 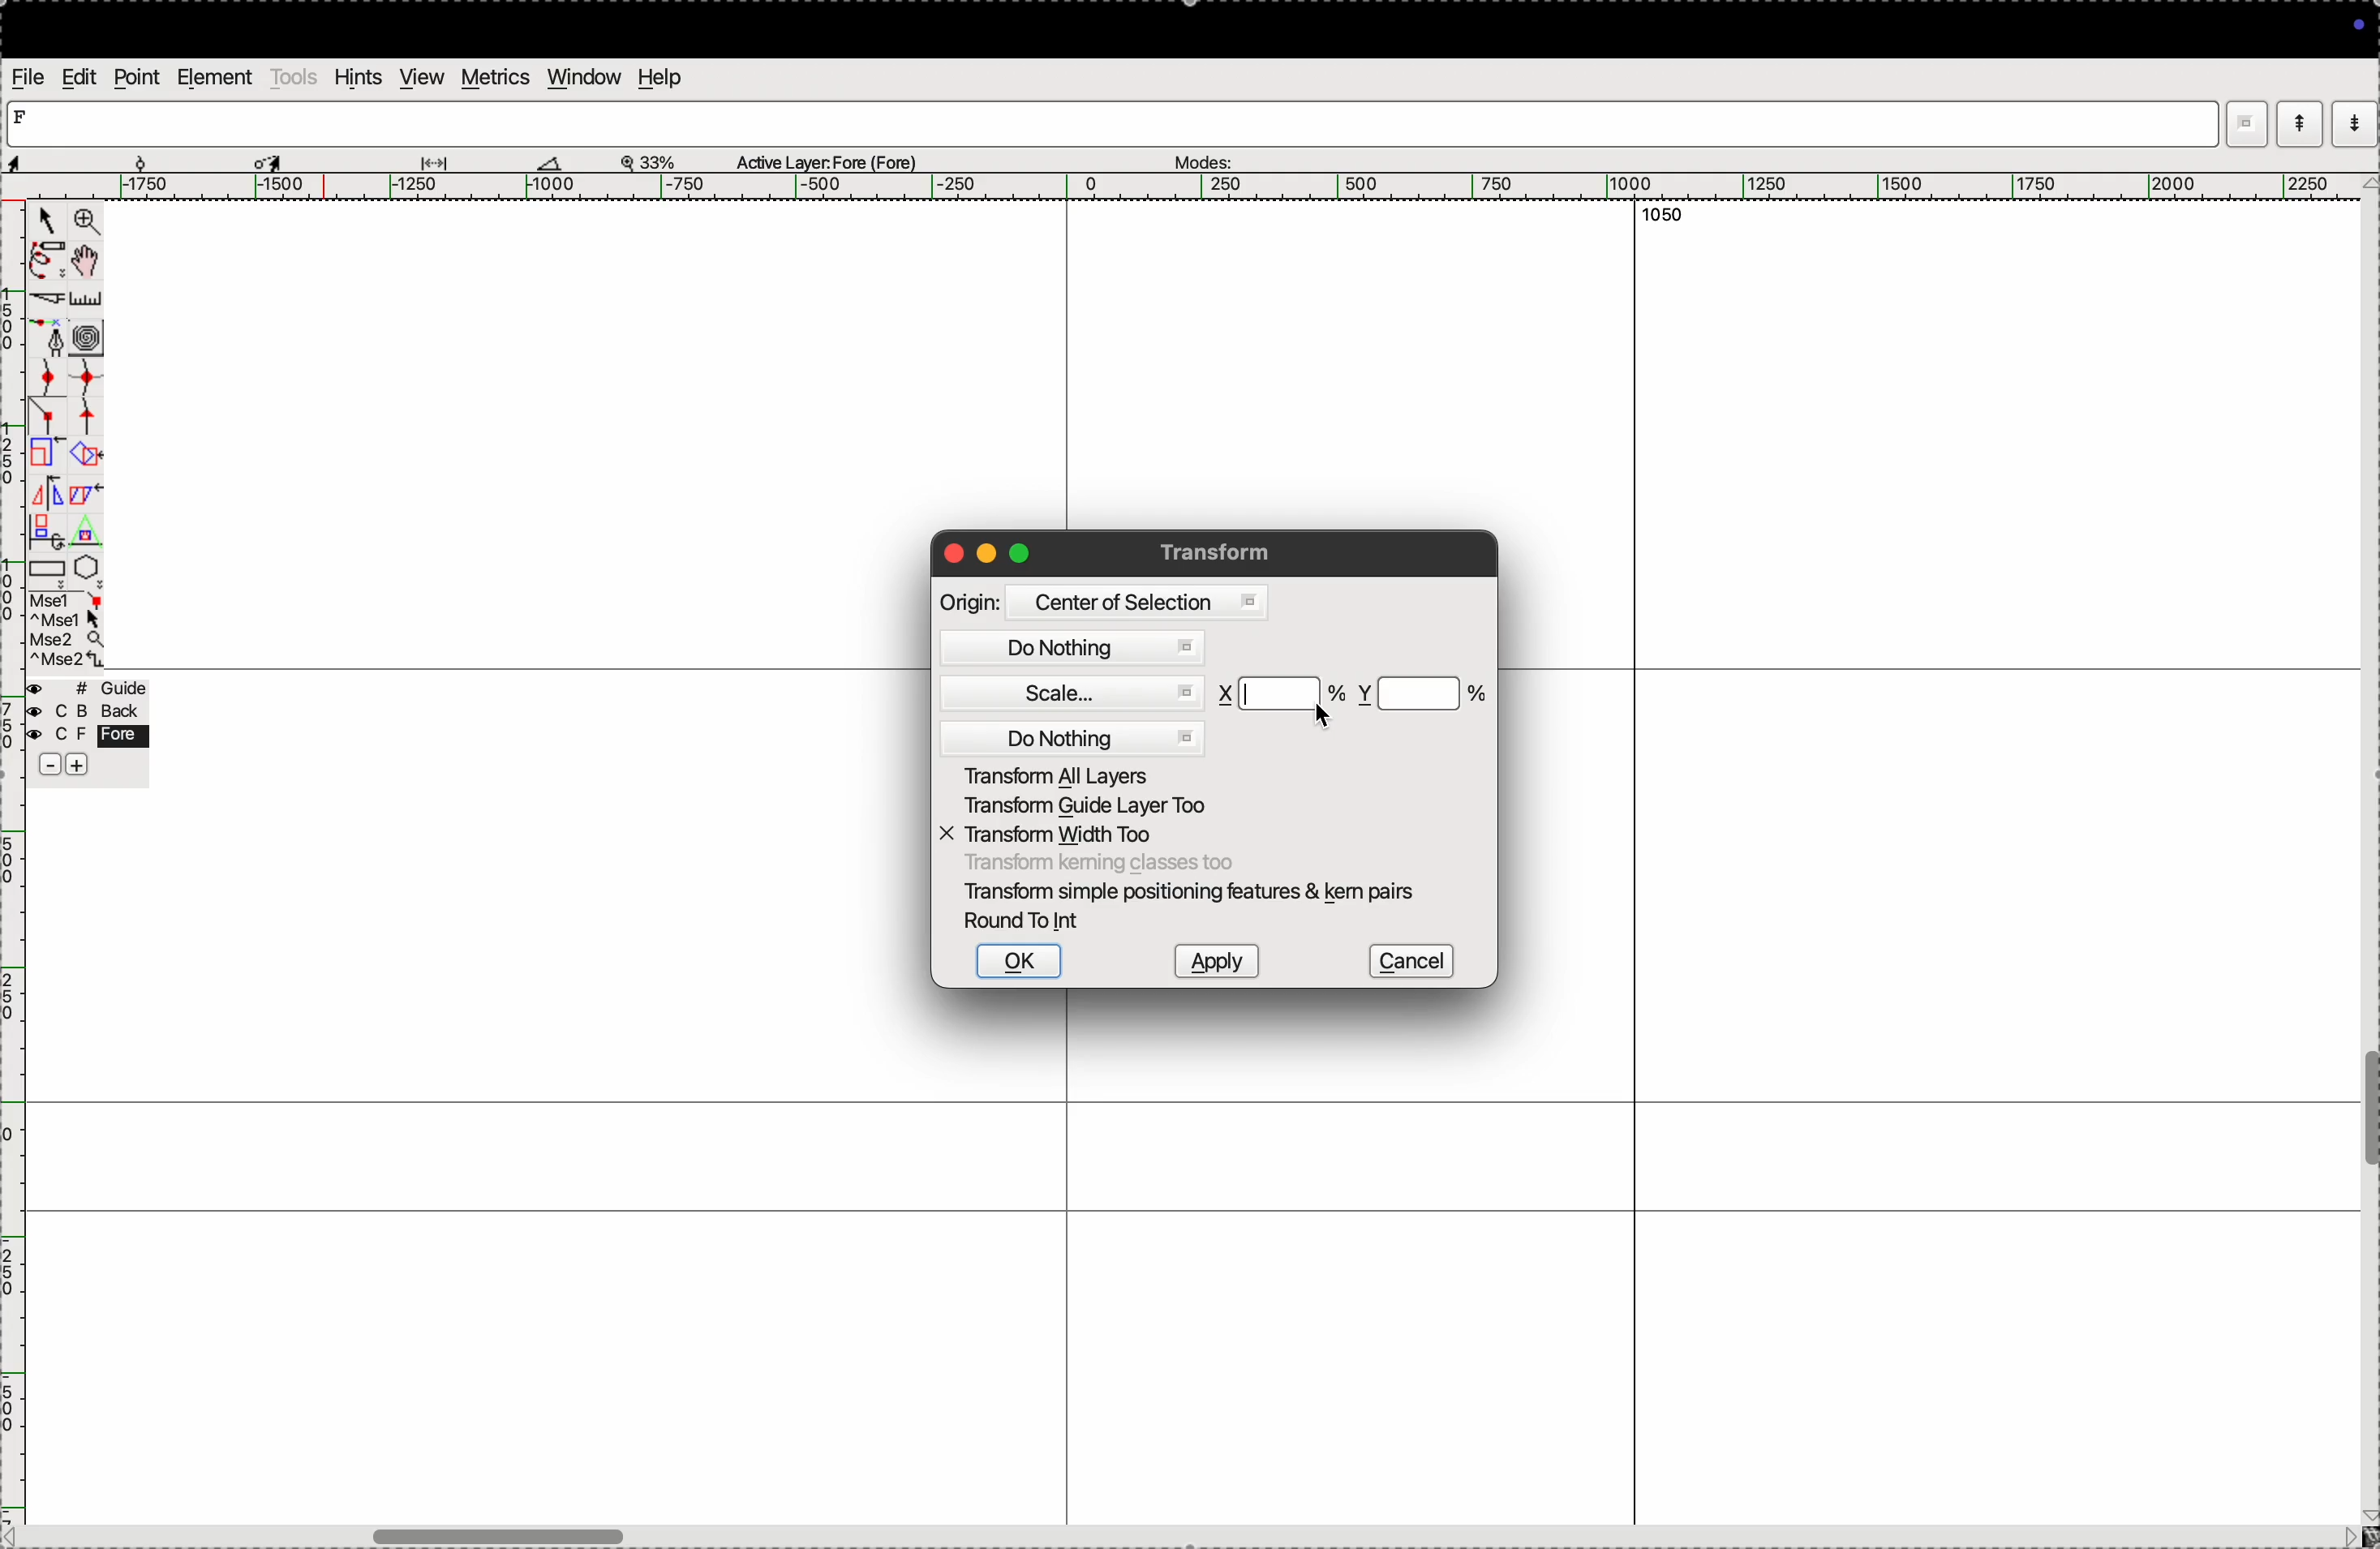 What do you see at coordinates (47, 458) in the screenshot?
I see `Scale the selection` at bounding box center [47, 458].